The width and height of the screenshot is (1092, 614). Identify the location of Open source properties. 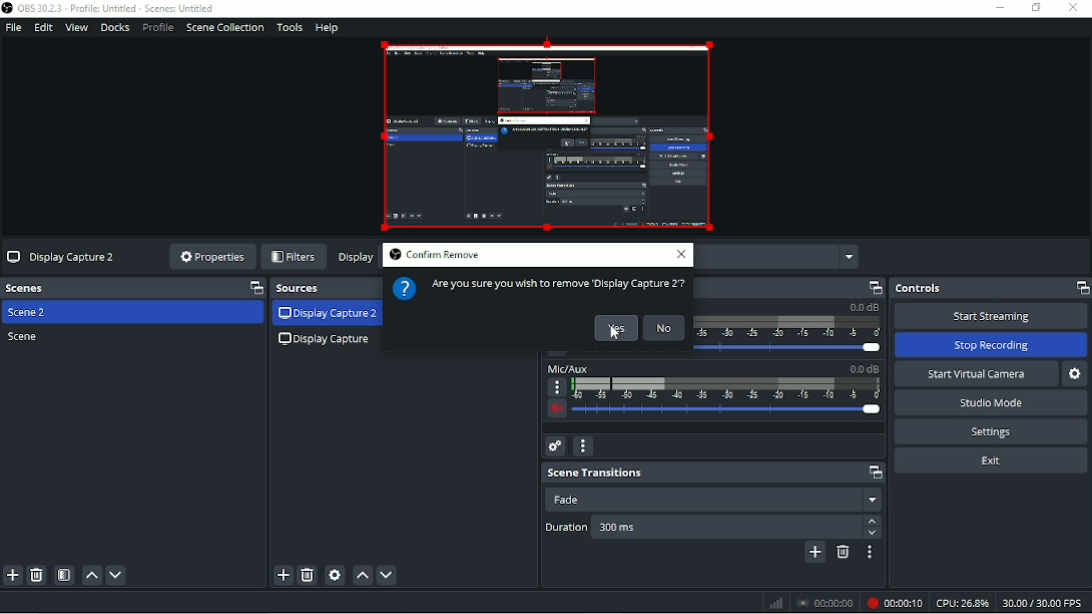
(335, 575).